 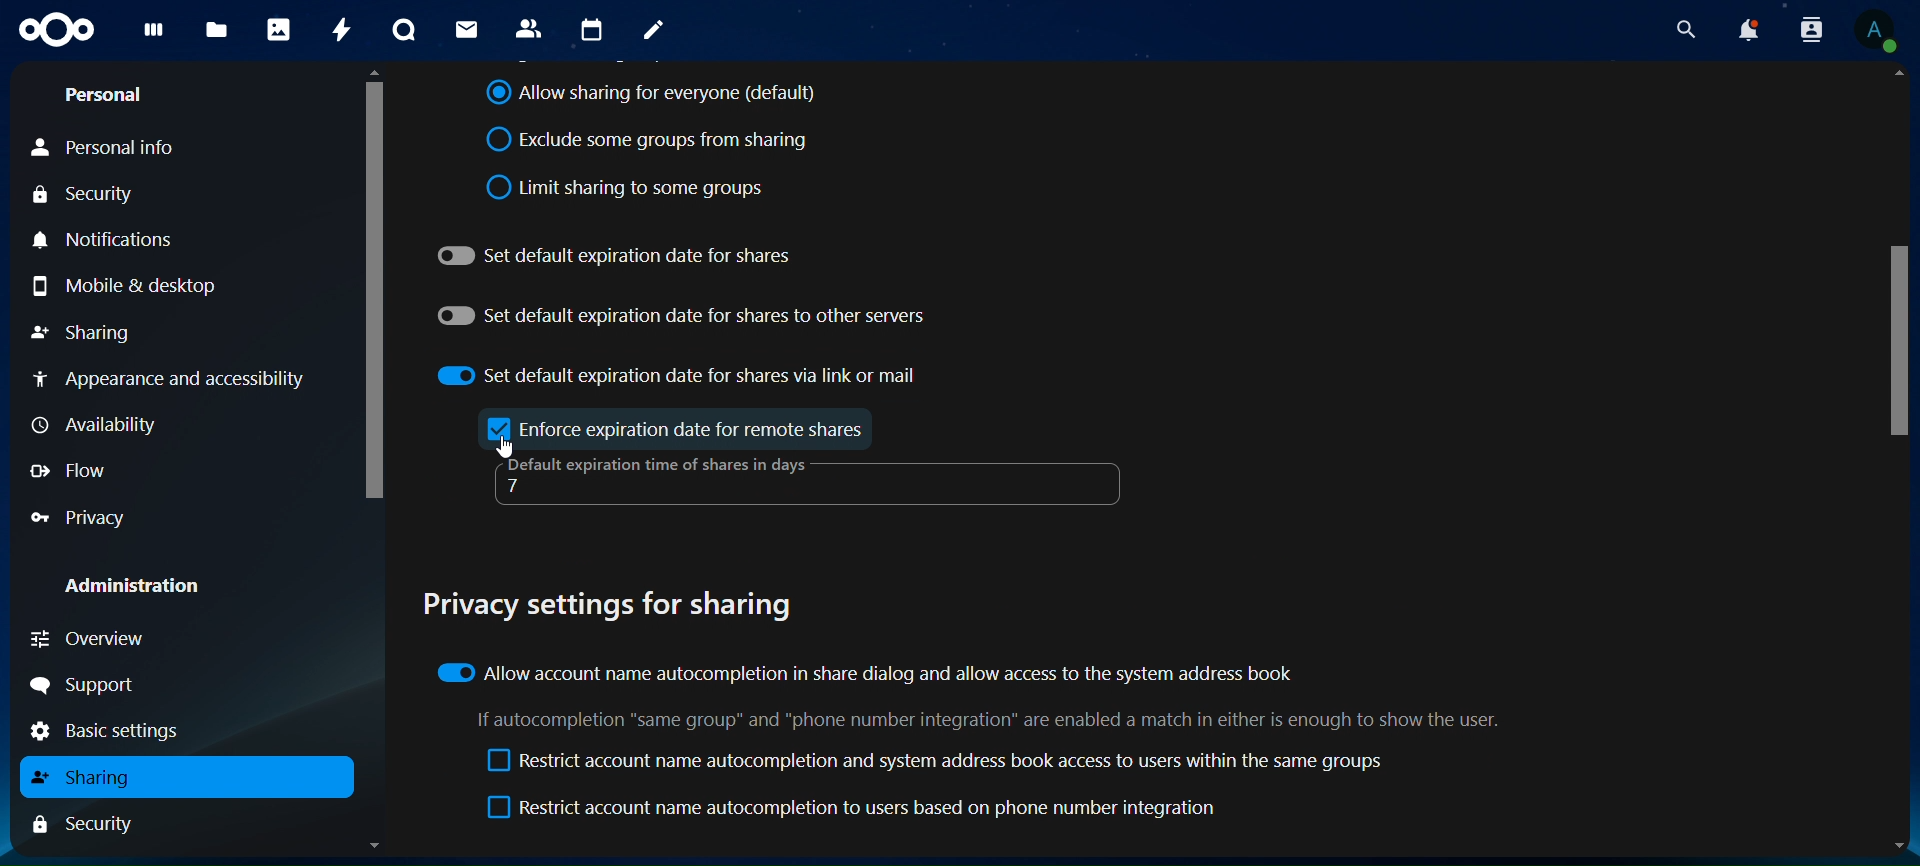 What do you see at coordinates (857, 810) in the screenshot?
I see `Restrict account name autocompletion to users based on phone number integration` at bounding box center [857, 810].